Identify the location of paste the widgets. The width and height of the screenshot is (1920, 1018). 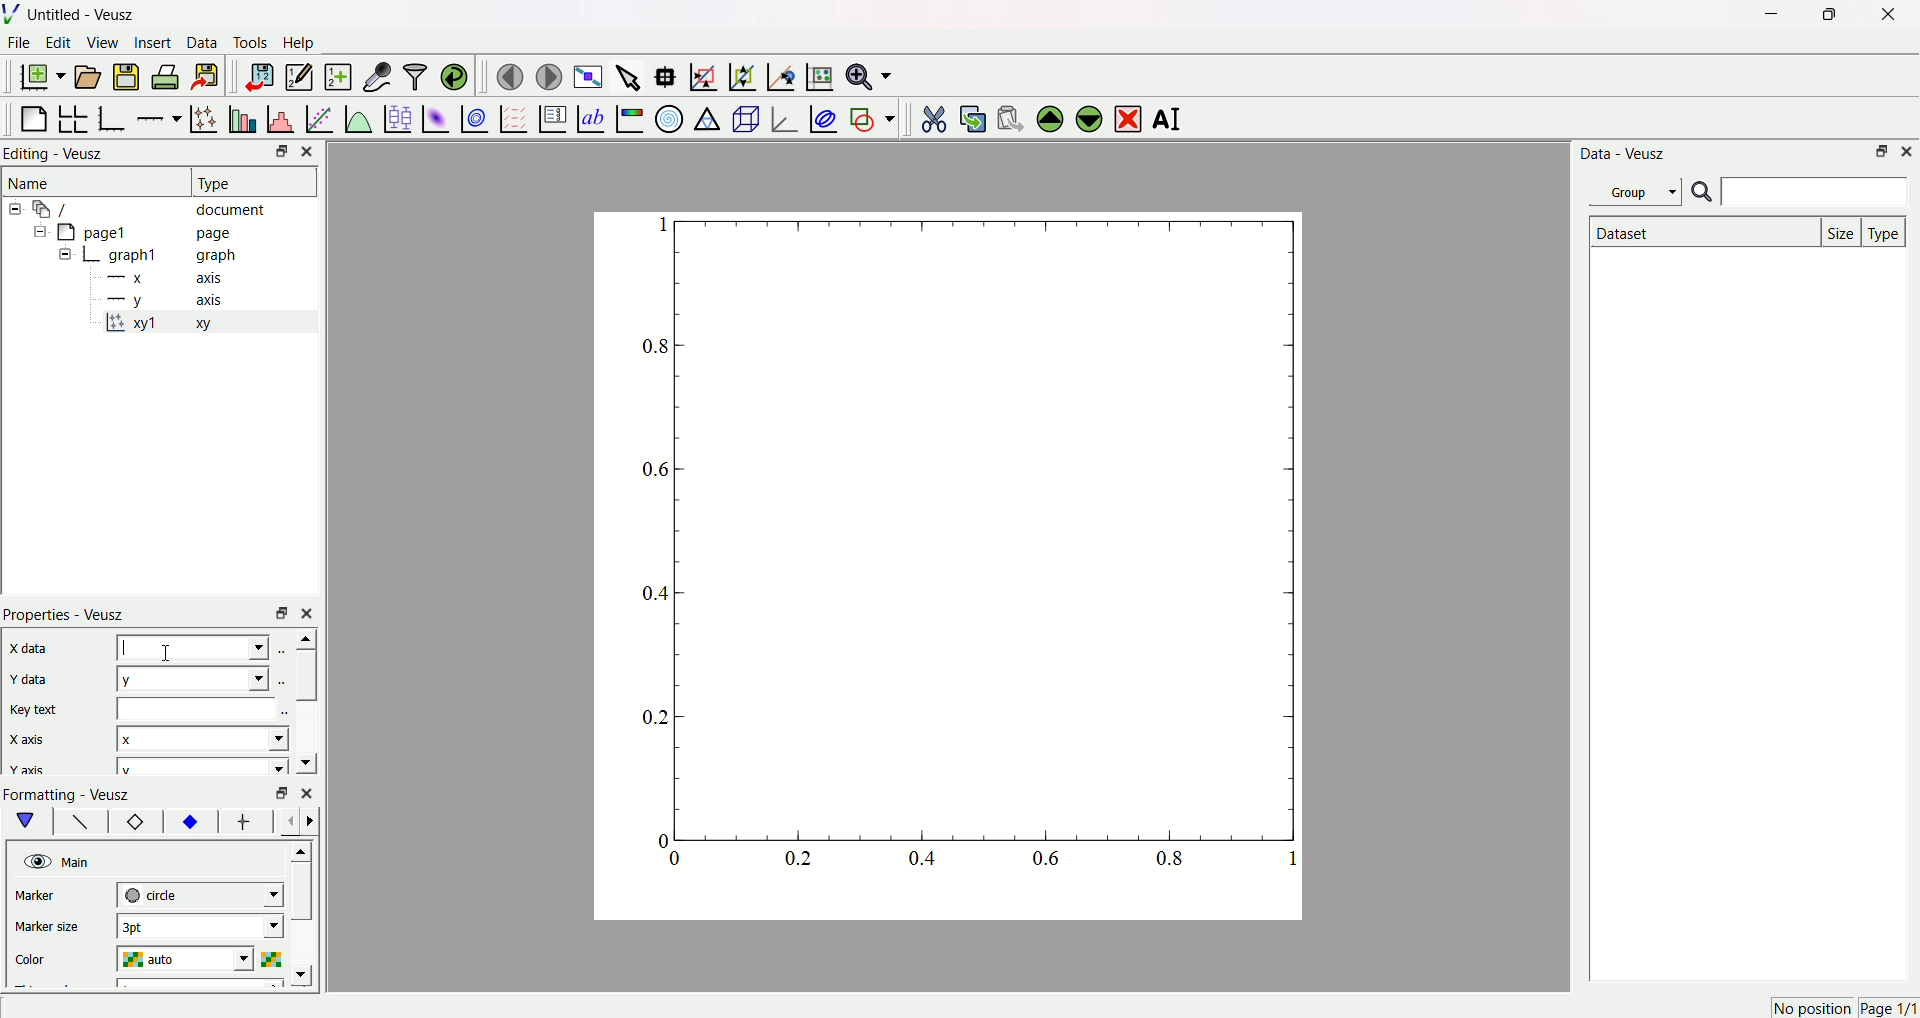
(1011, 116).